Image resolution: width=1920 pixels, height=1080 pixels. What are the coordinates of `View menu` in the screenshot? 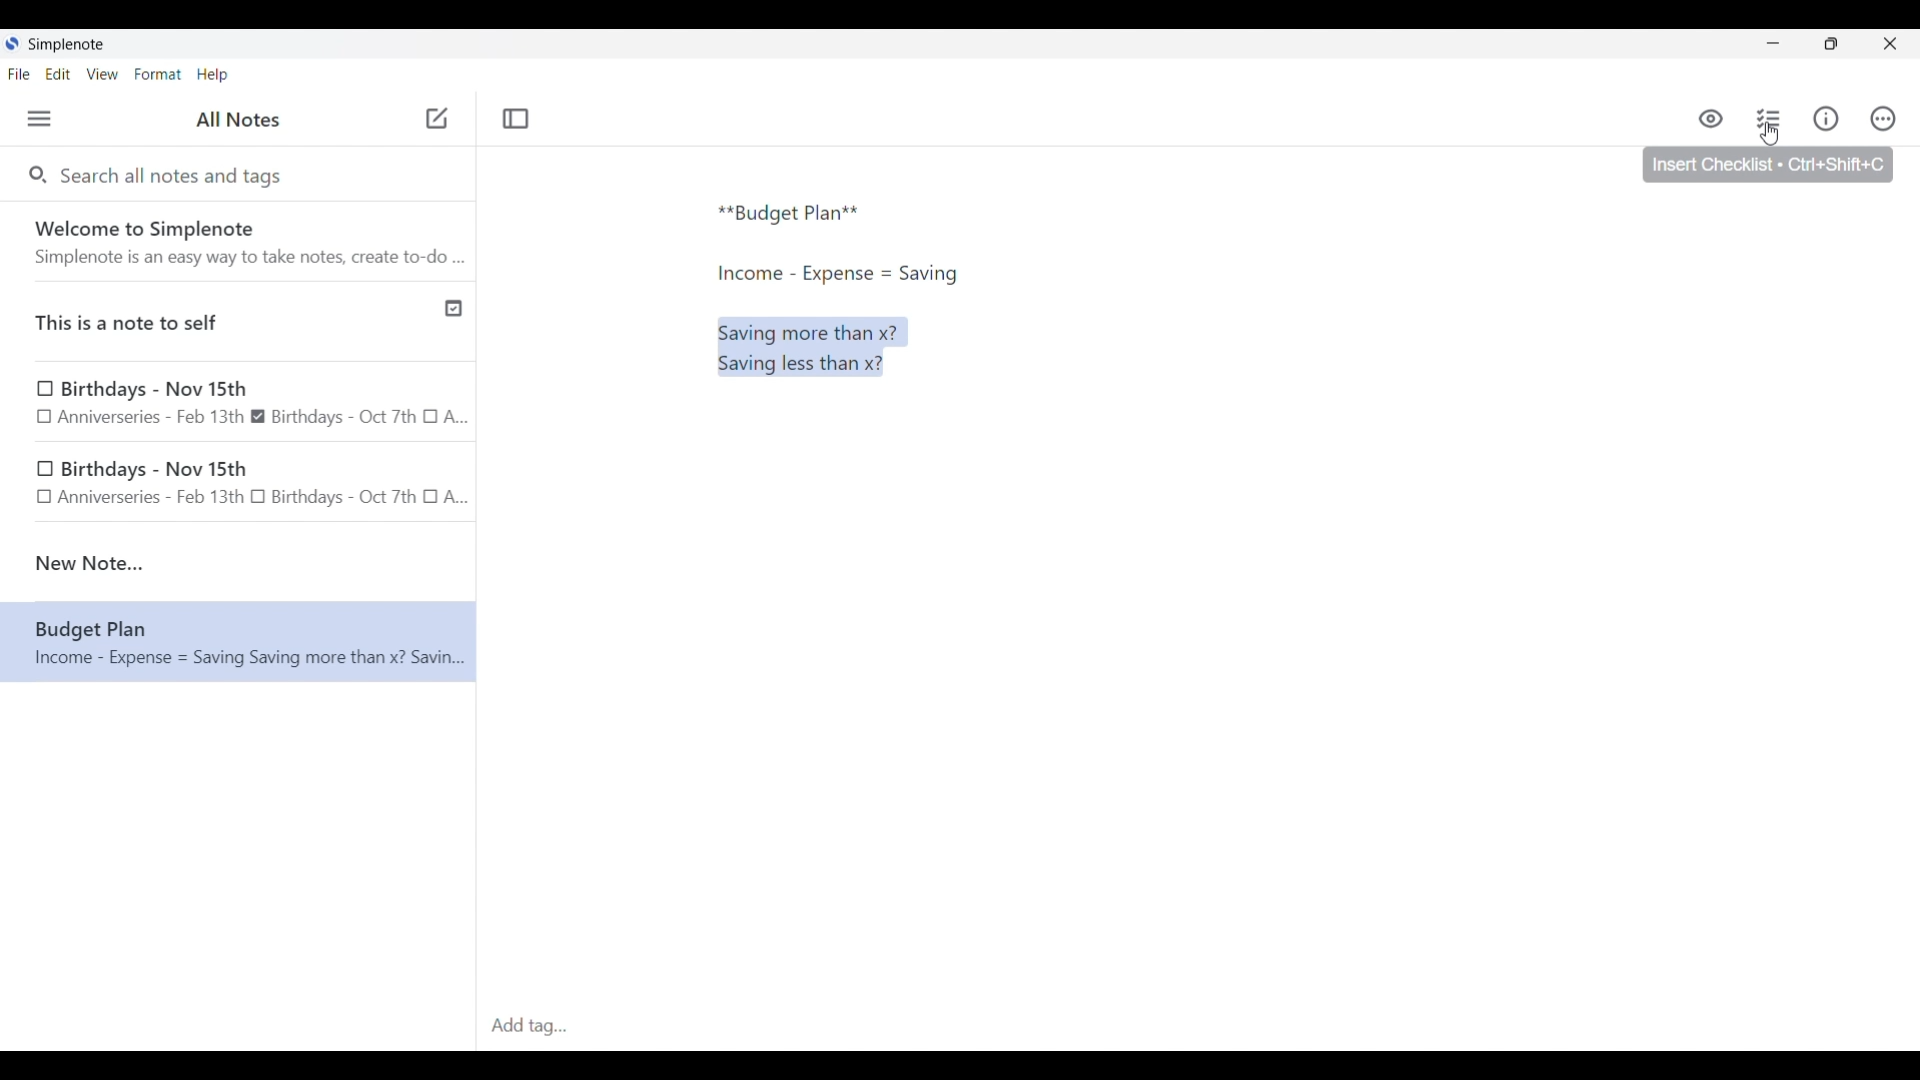 It's located at (103, 73).